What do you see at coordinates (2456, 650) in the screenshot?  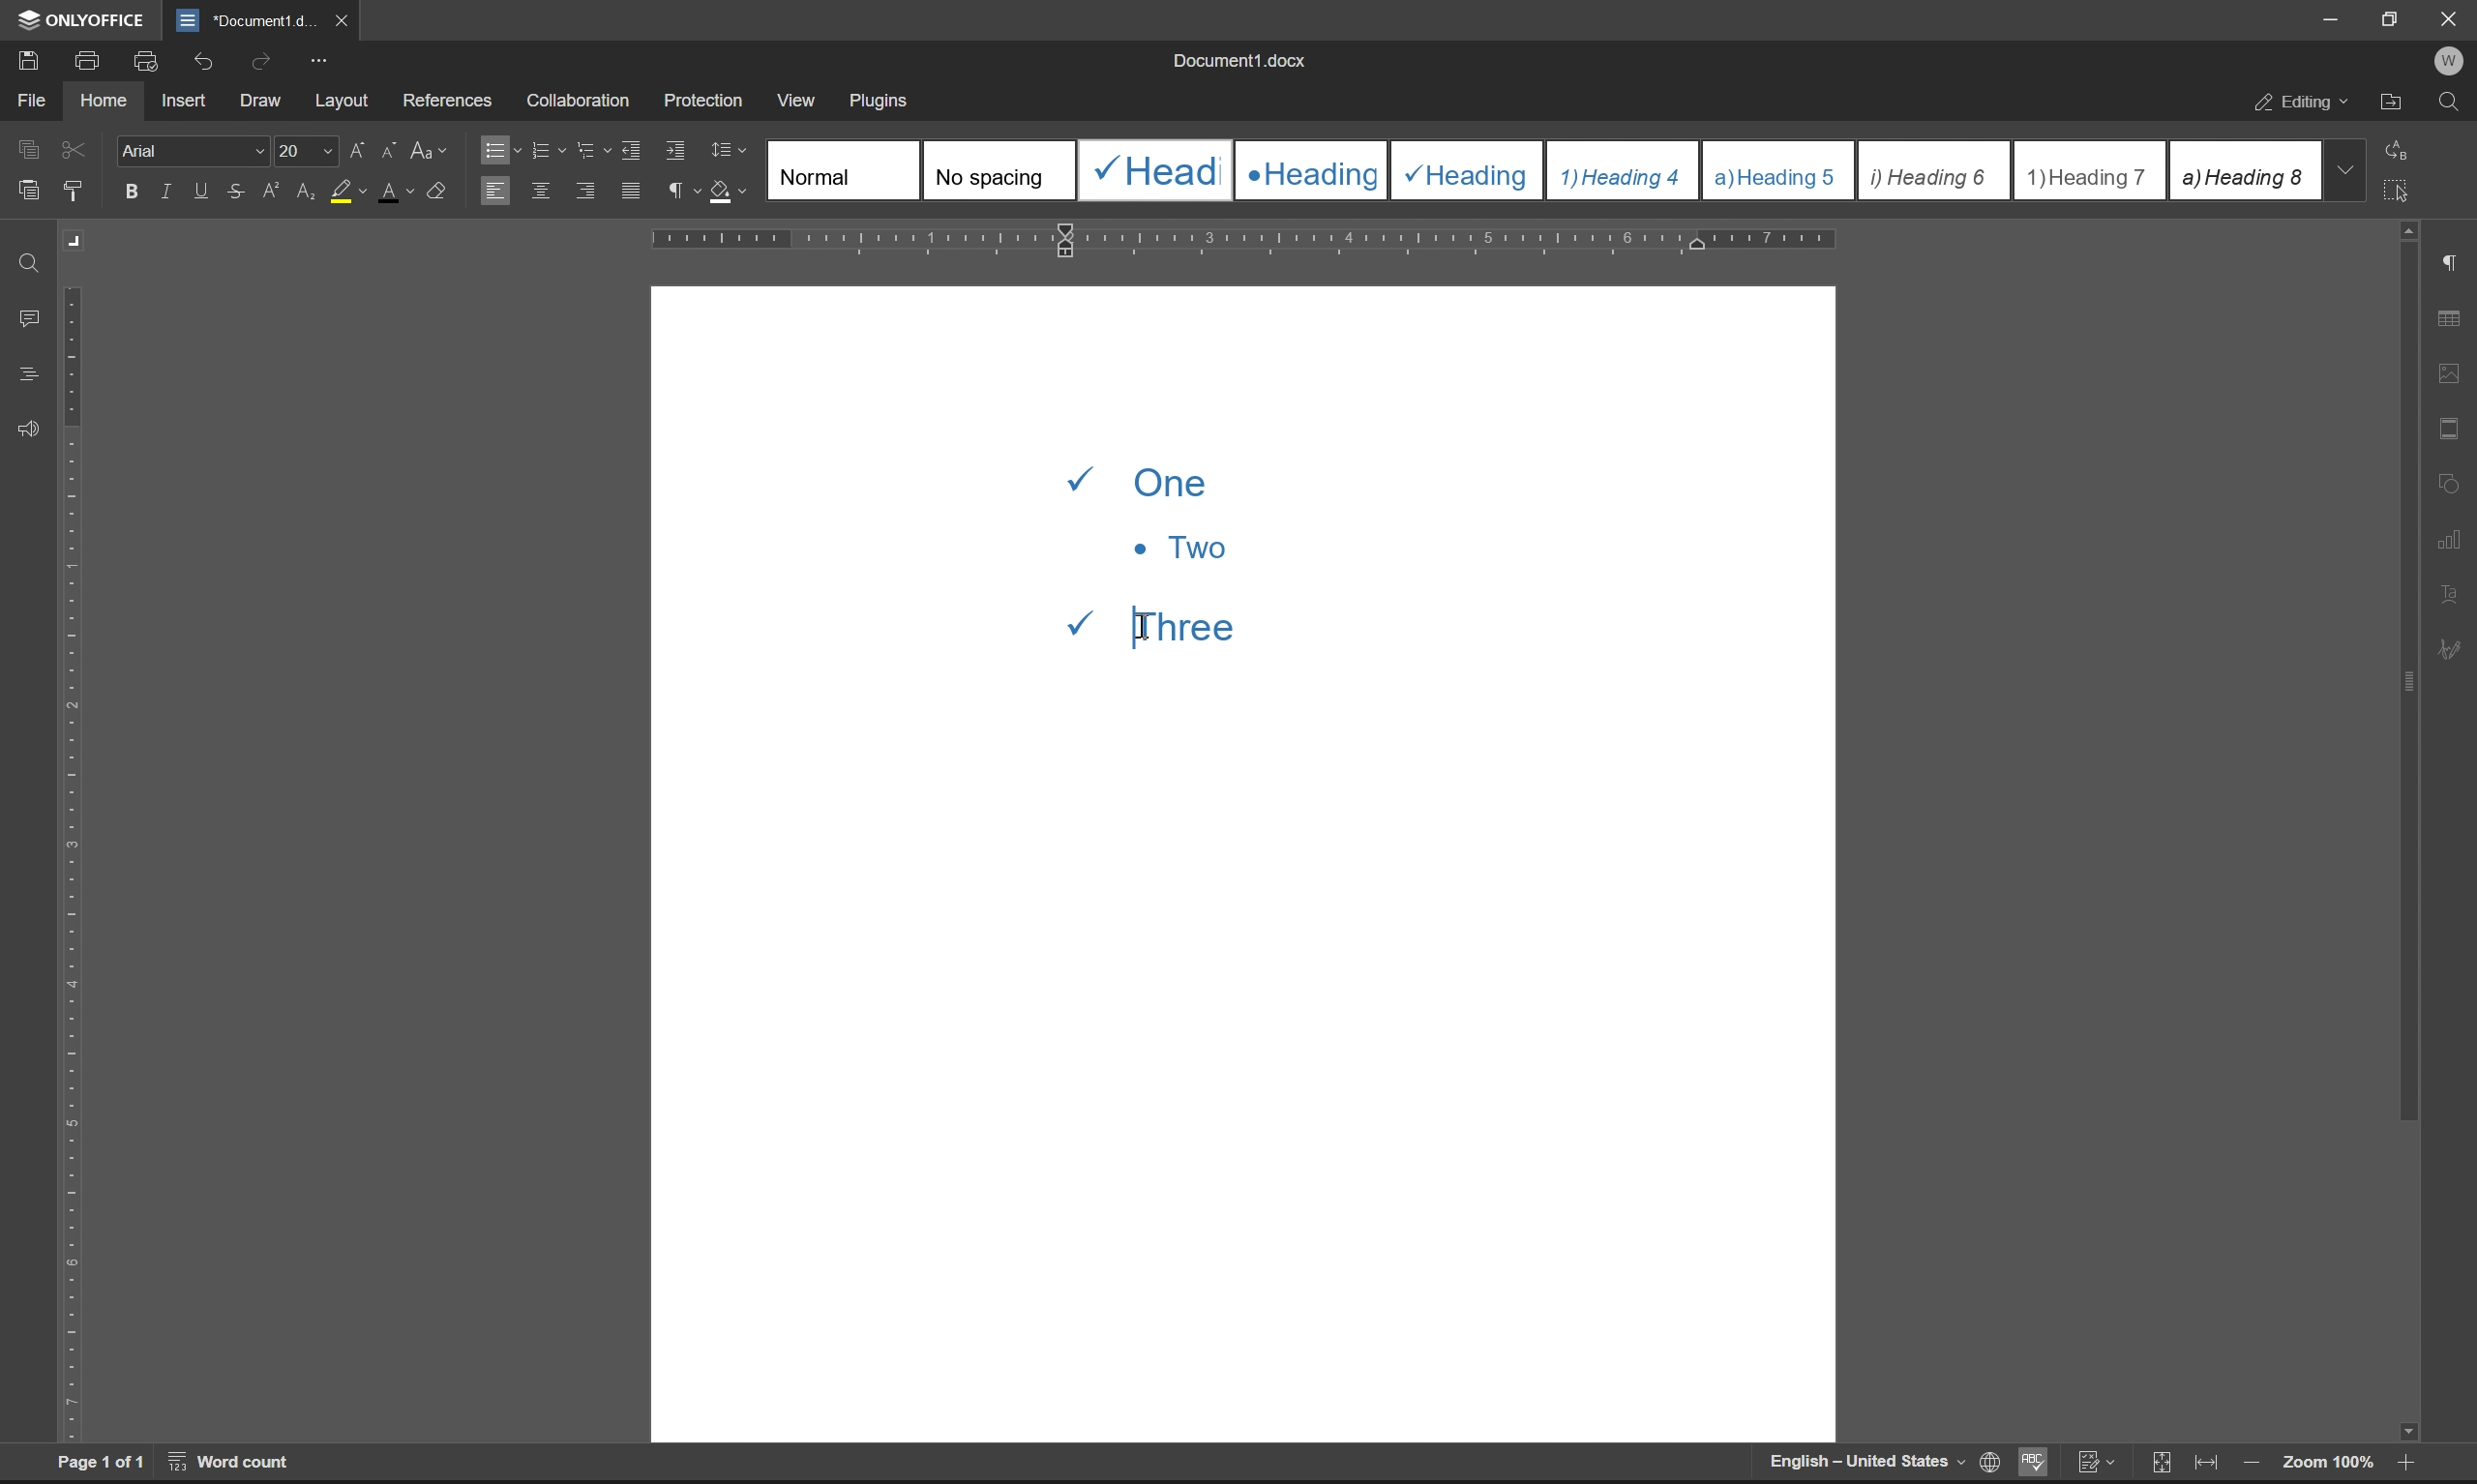 I see `signature settings` at bounding box center [2456, 650].